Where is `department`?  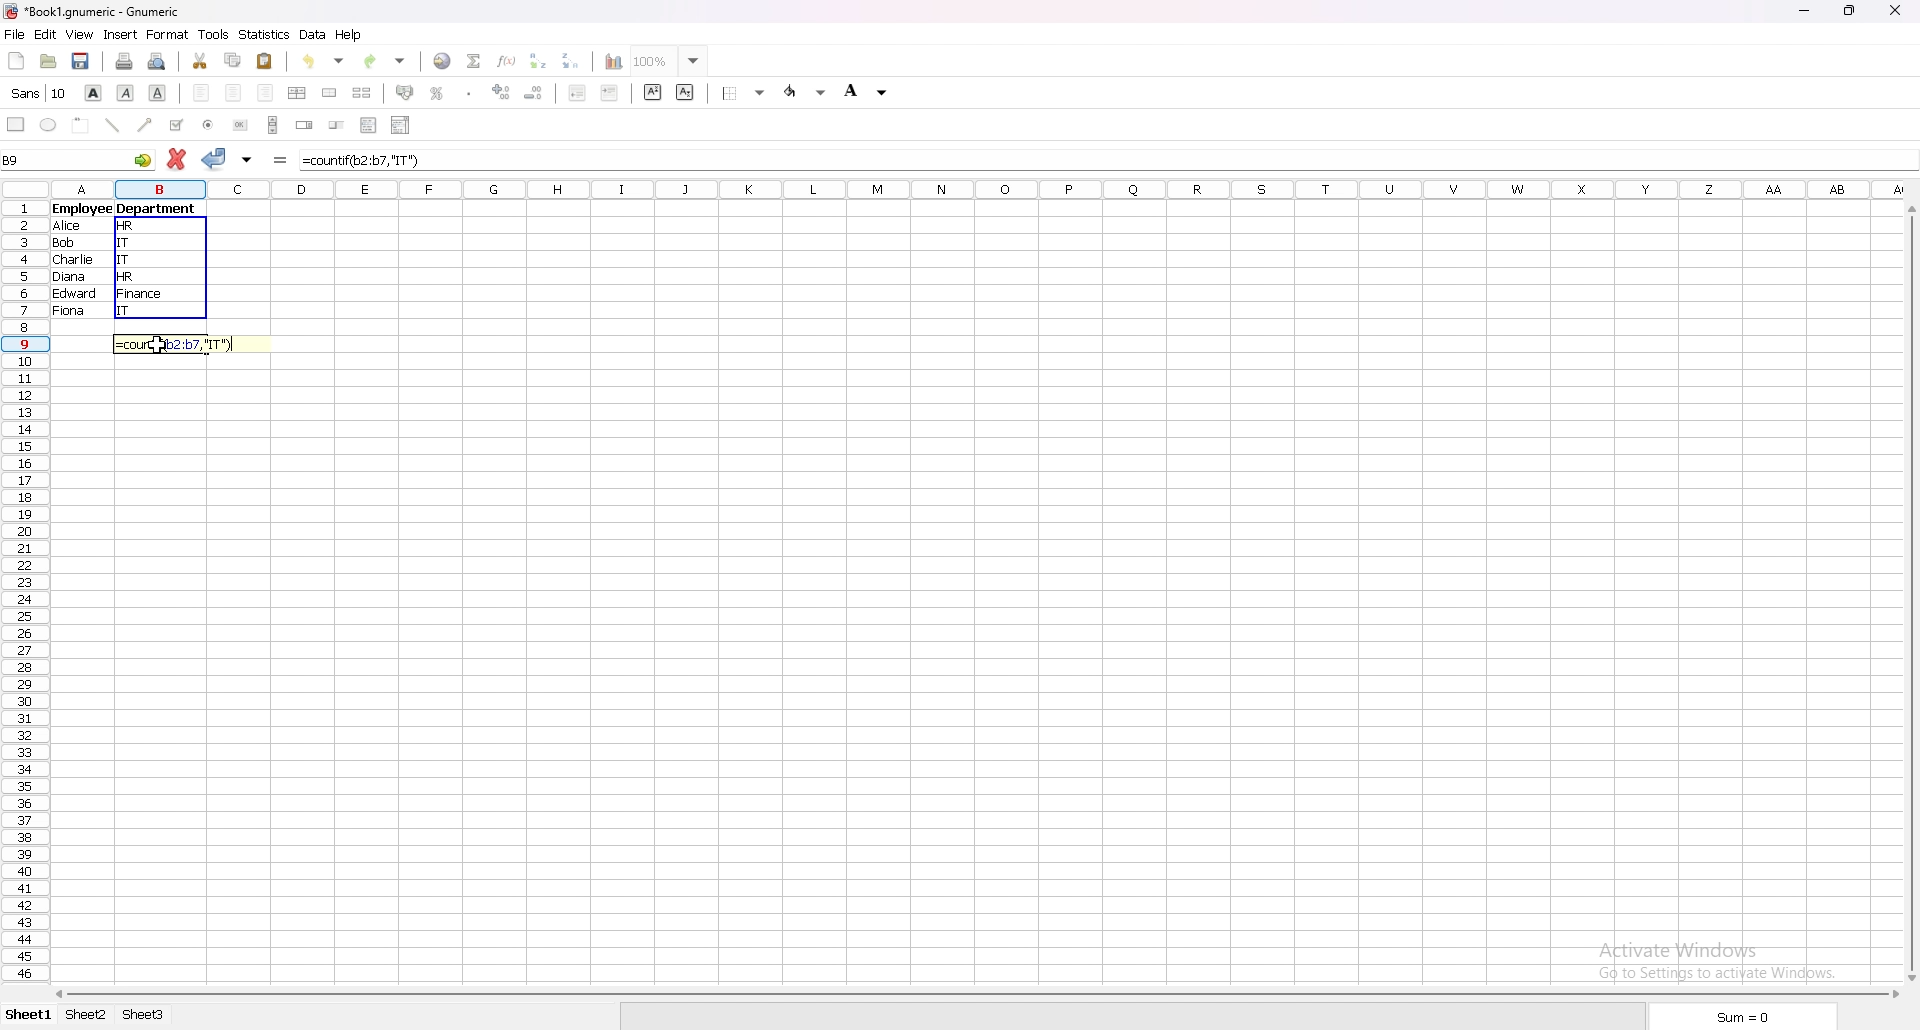 department is located at coordinates (157, 212).